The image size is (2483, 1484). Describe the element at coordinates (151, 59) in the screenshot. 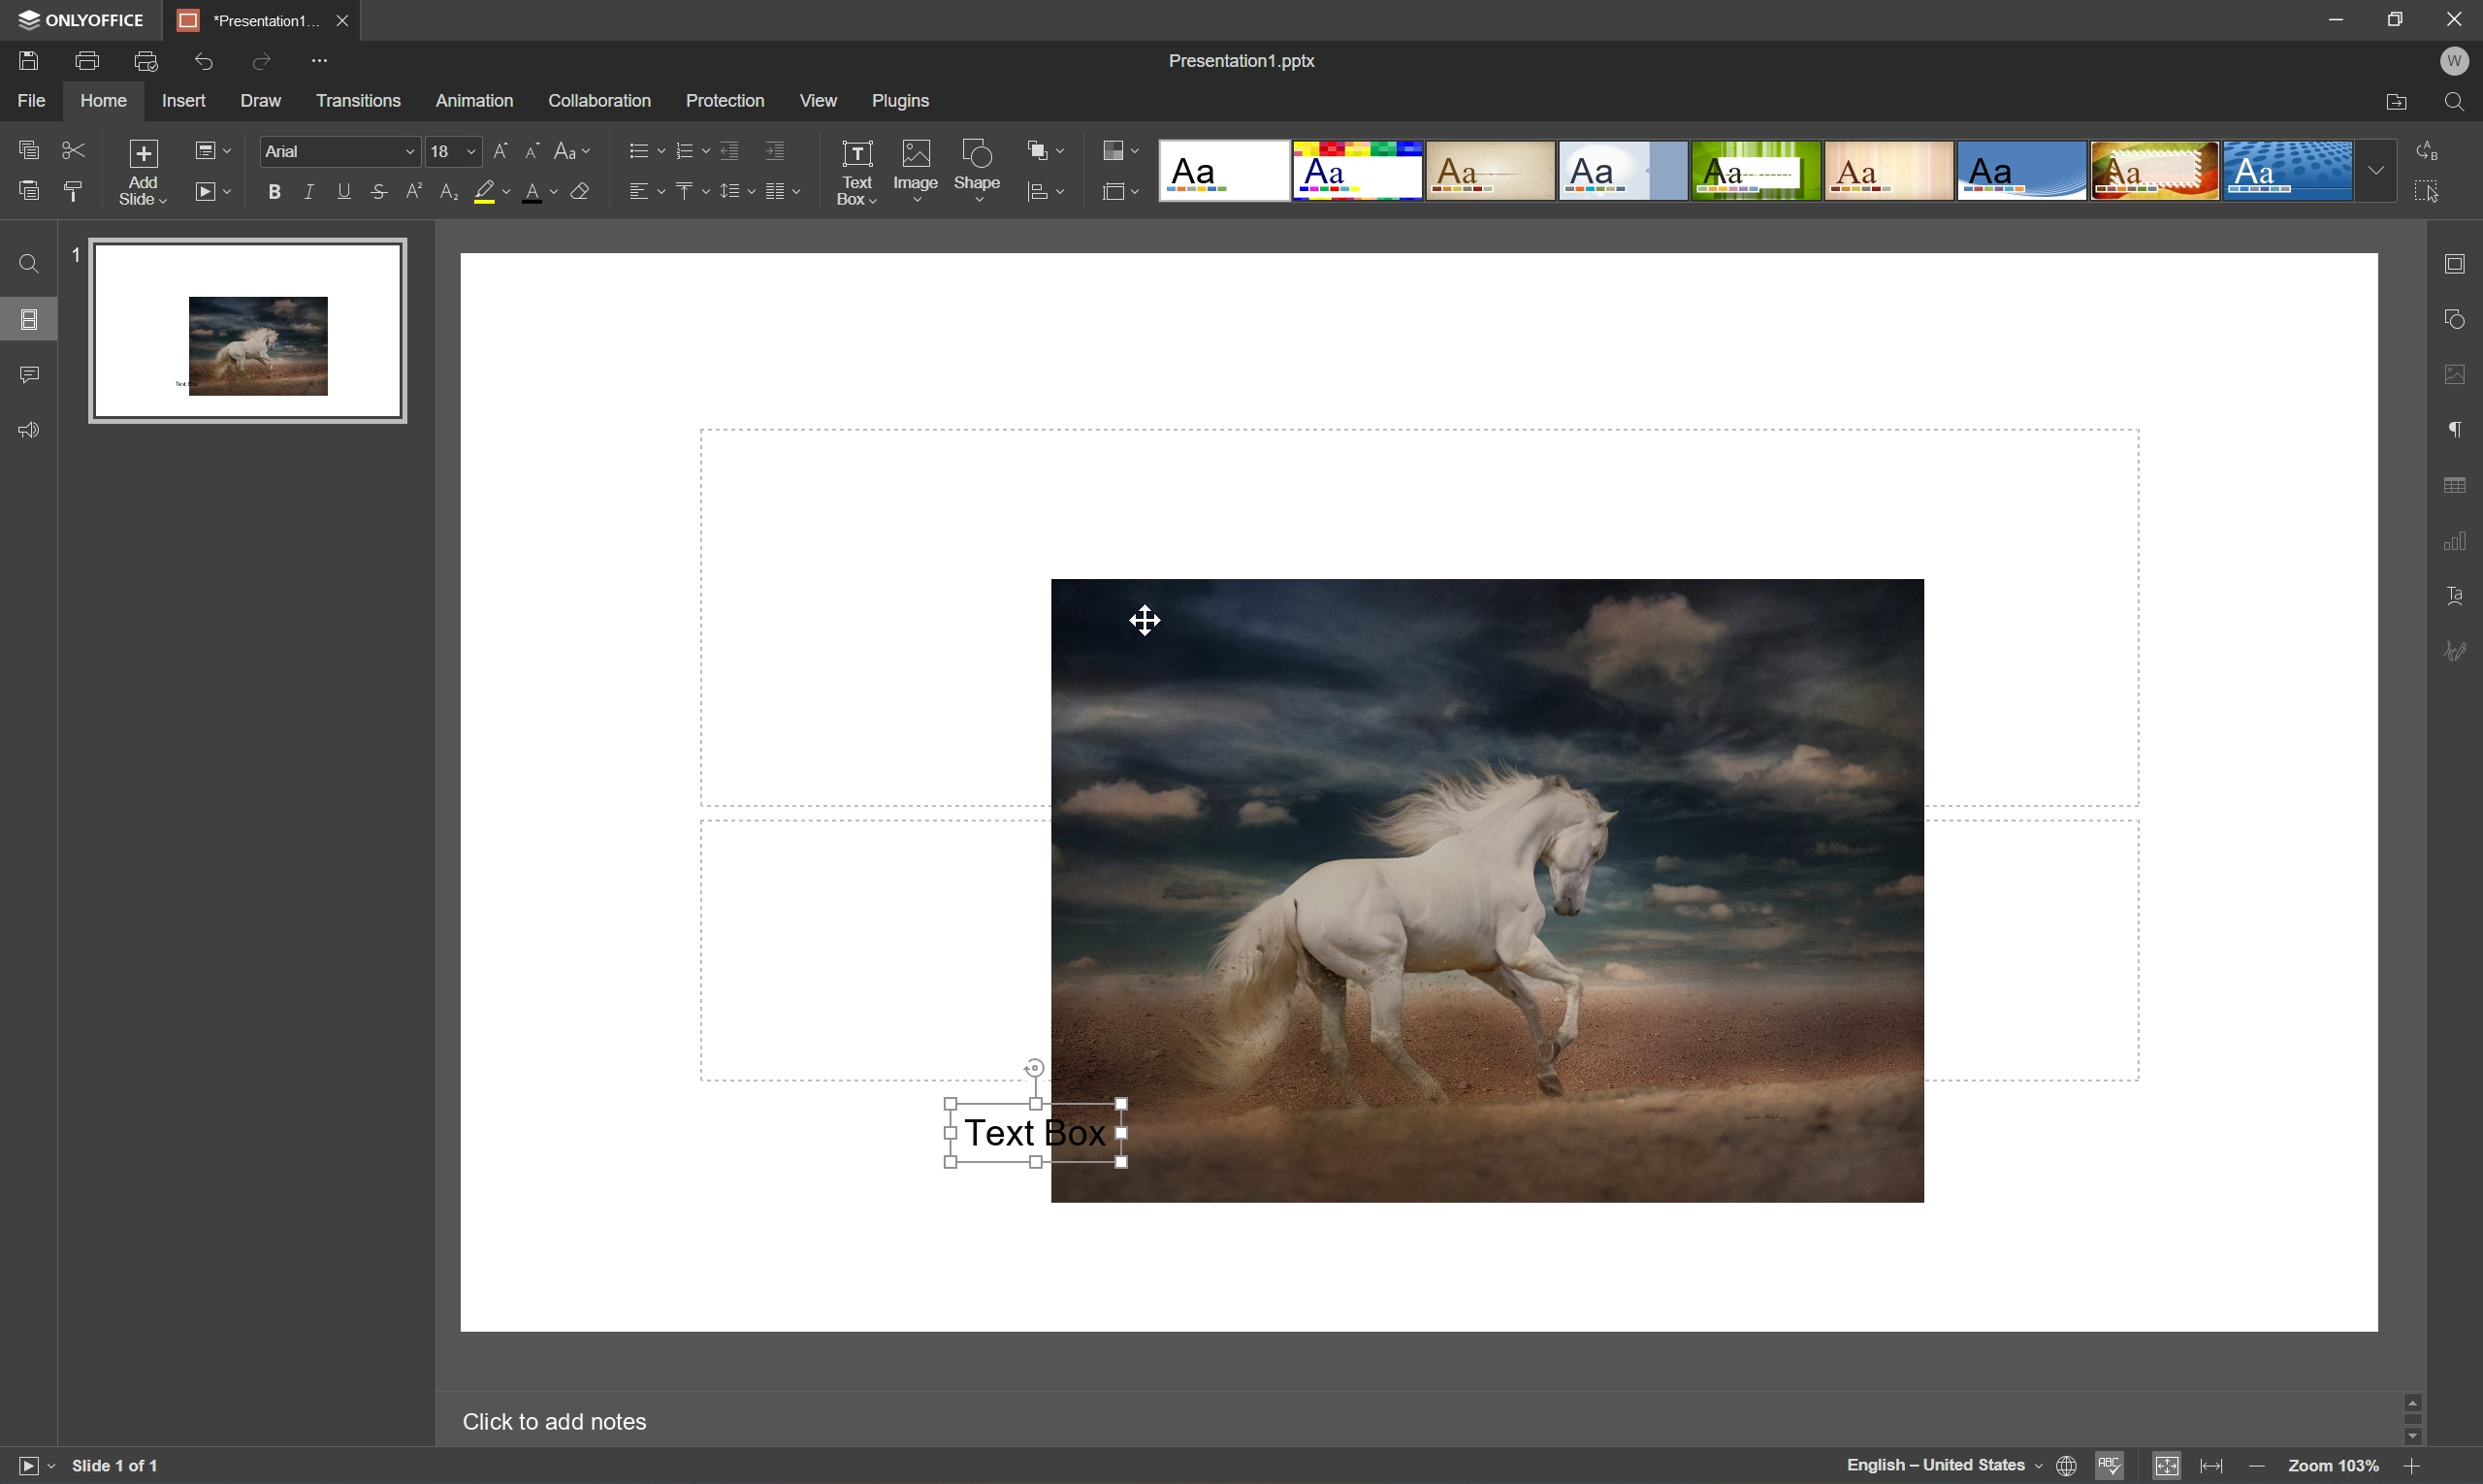

I see `Quick Print` at that location.